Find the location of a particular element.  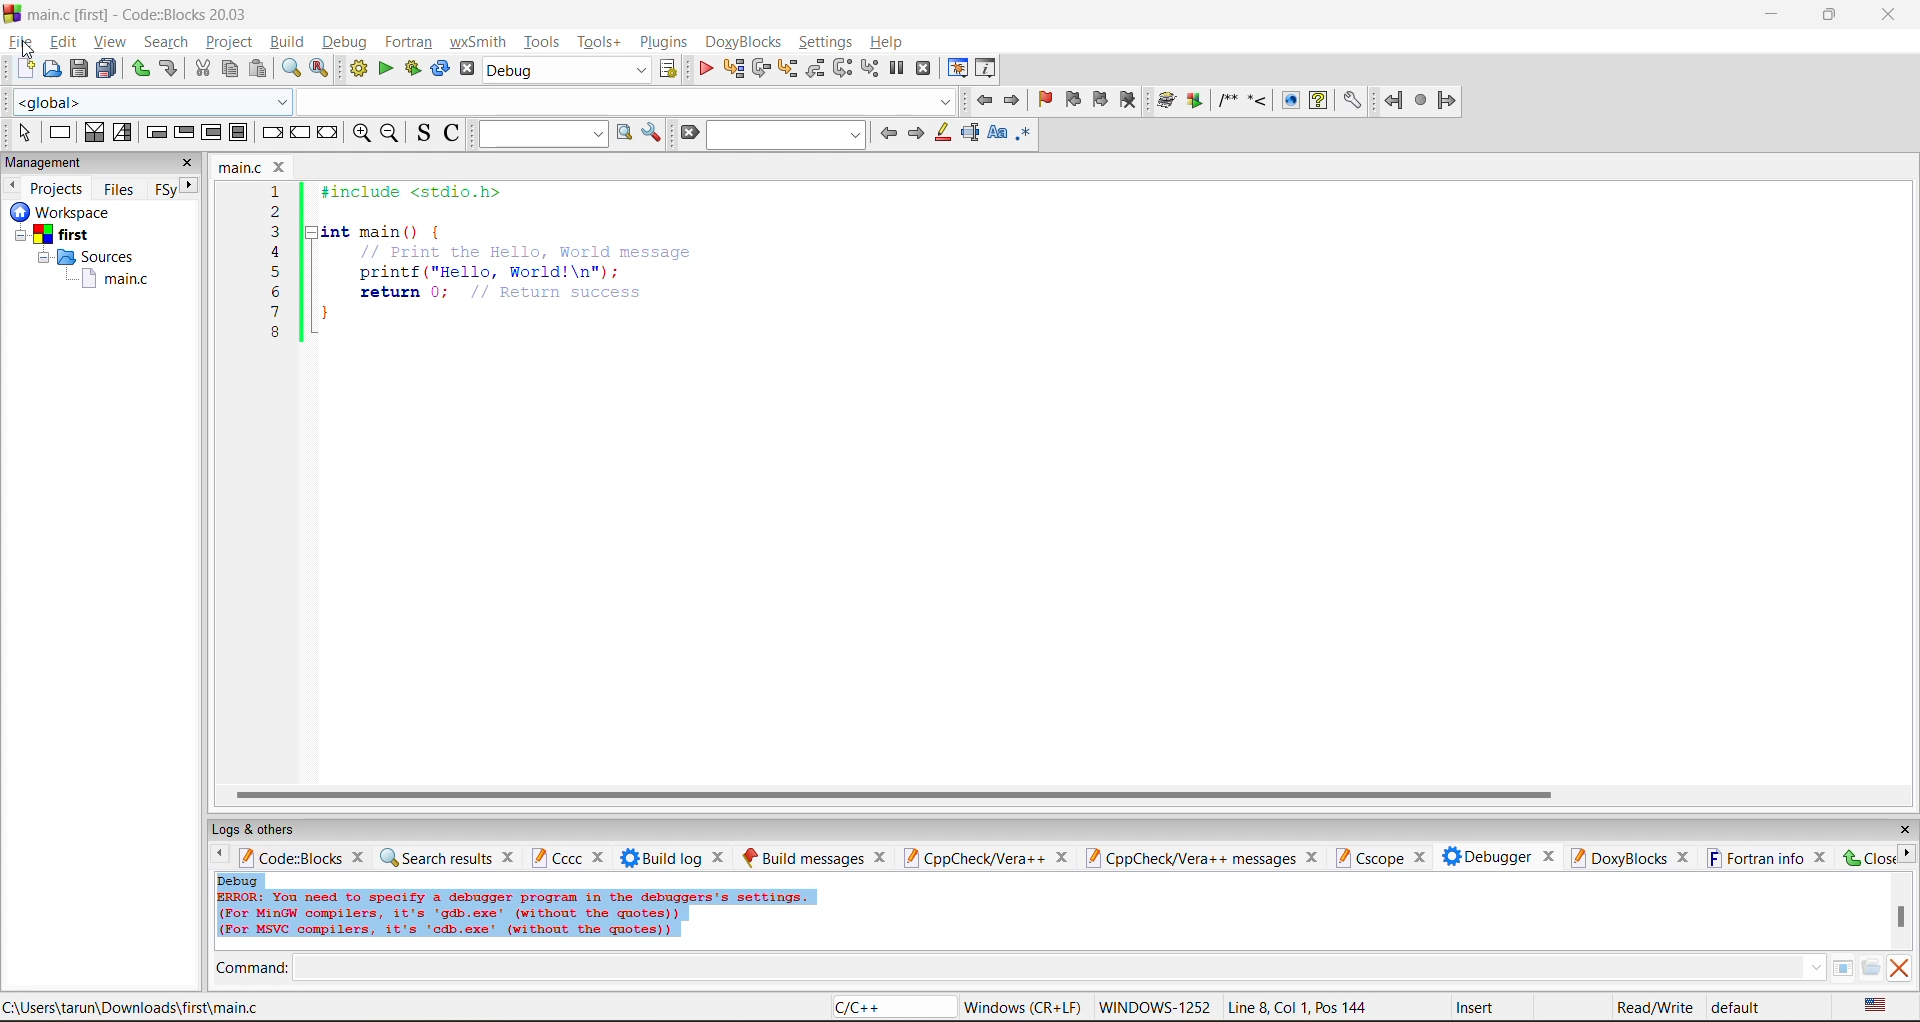

} is located at coordinates (325, 316).